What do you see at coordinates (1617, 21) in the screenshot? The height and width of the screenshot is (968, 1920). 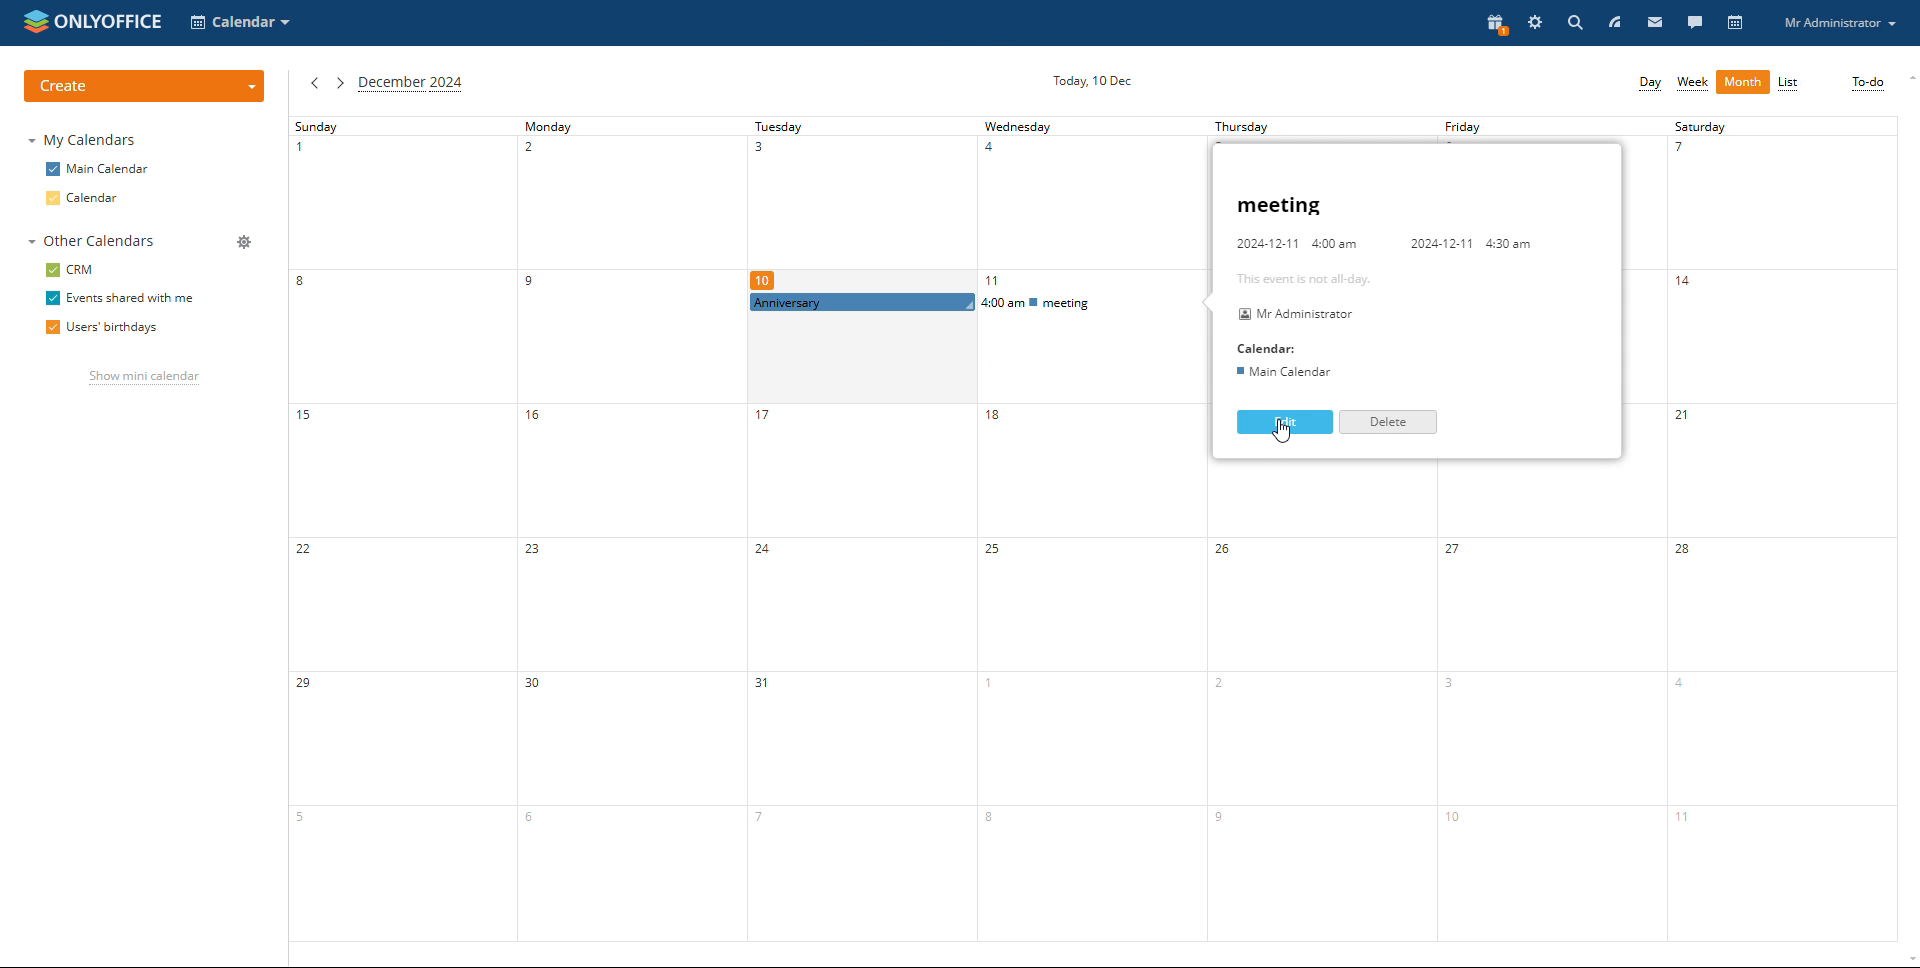 I see `feed` at bounding box center [1617, 21].